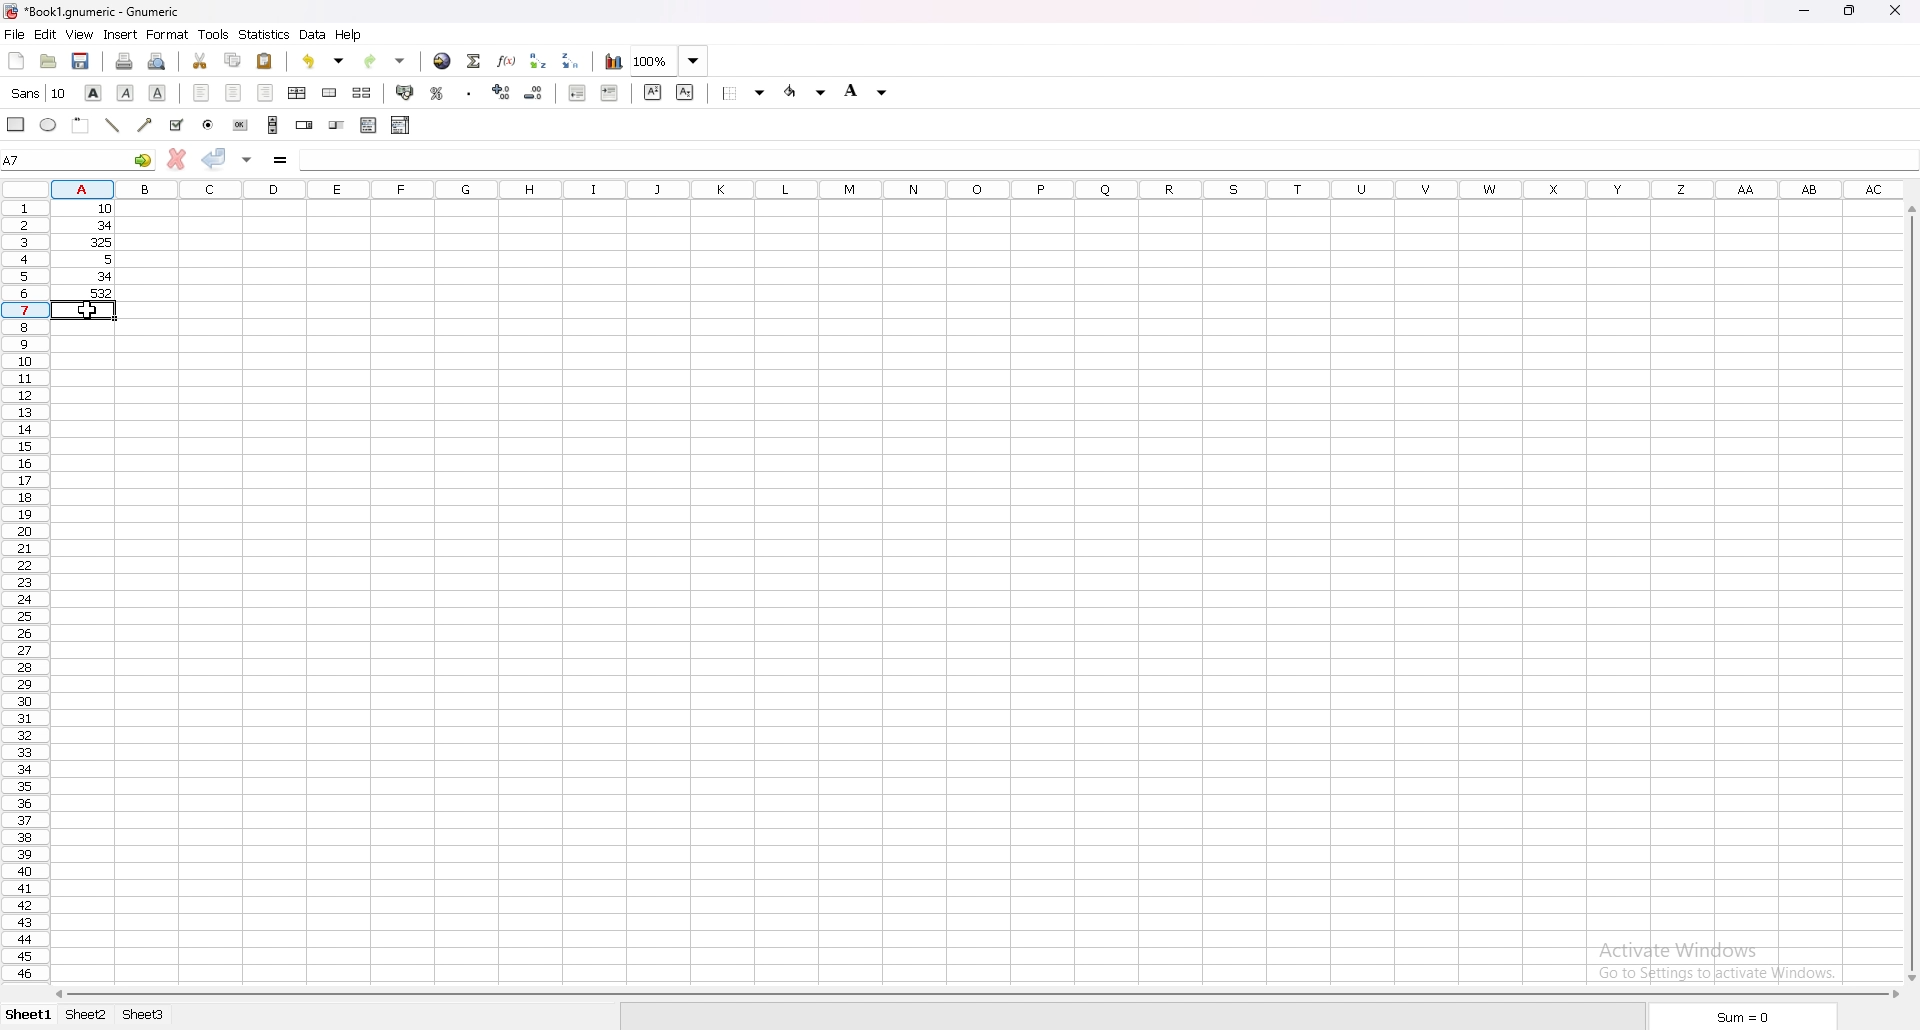 This screenshot has width=1920, height=1030. Describe the element at coordinates (177, 159) in the screenshot. I see `cancel changes` at that location.